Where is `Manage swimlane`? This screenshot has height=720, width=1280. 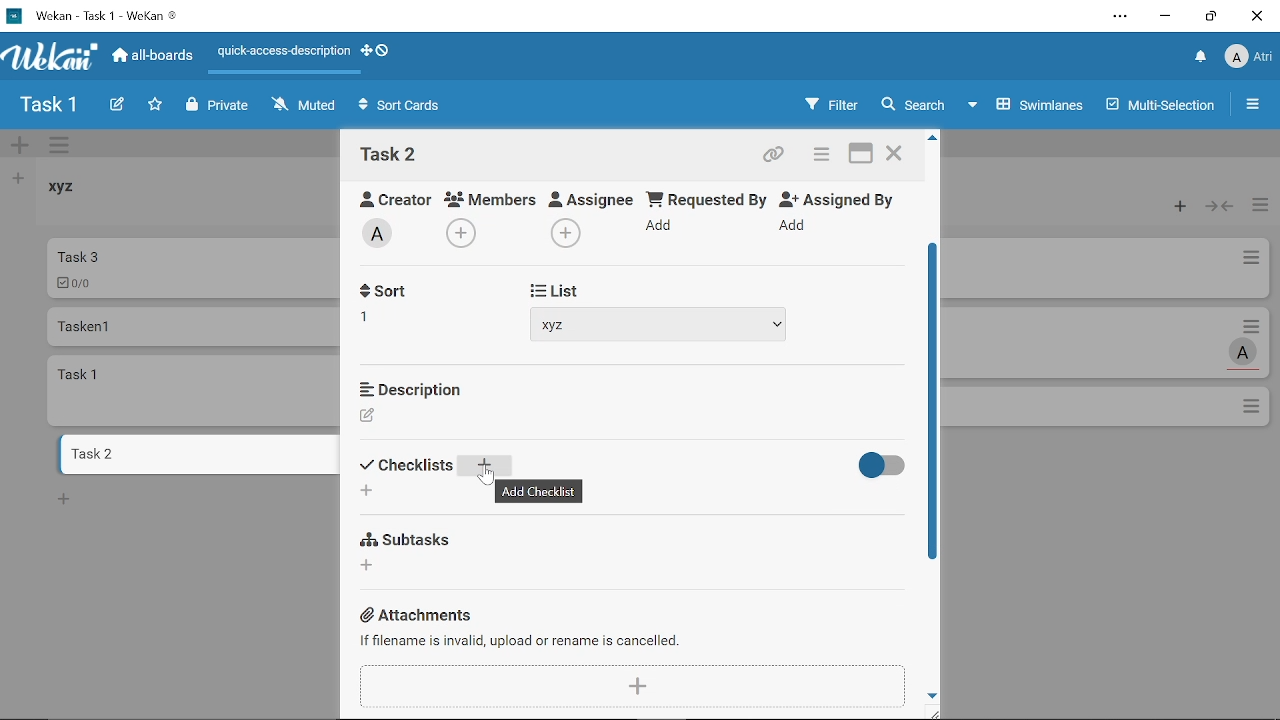 Manage swimlane is located at coordinates (61, 147).